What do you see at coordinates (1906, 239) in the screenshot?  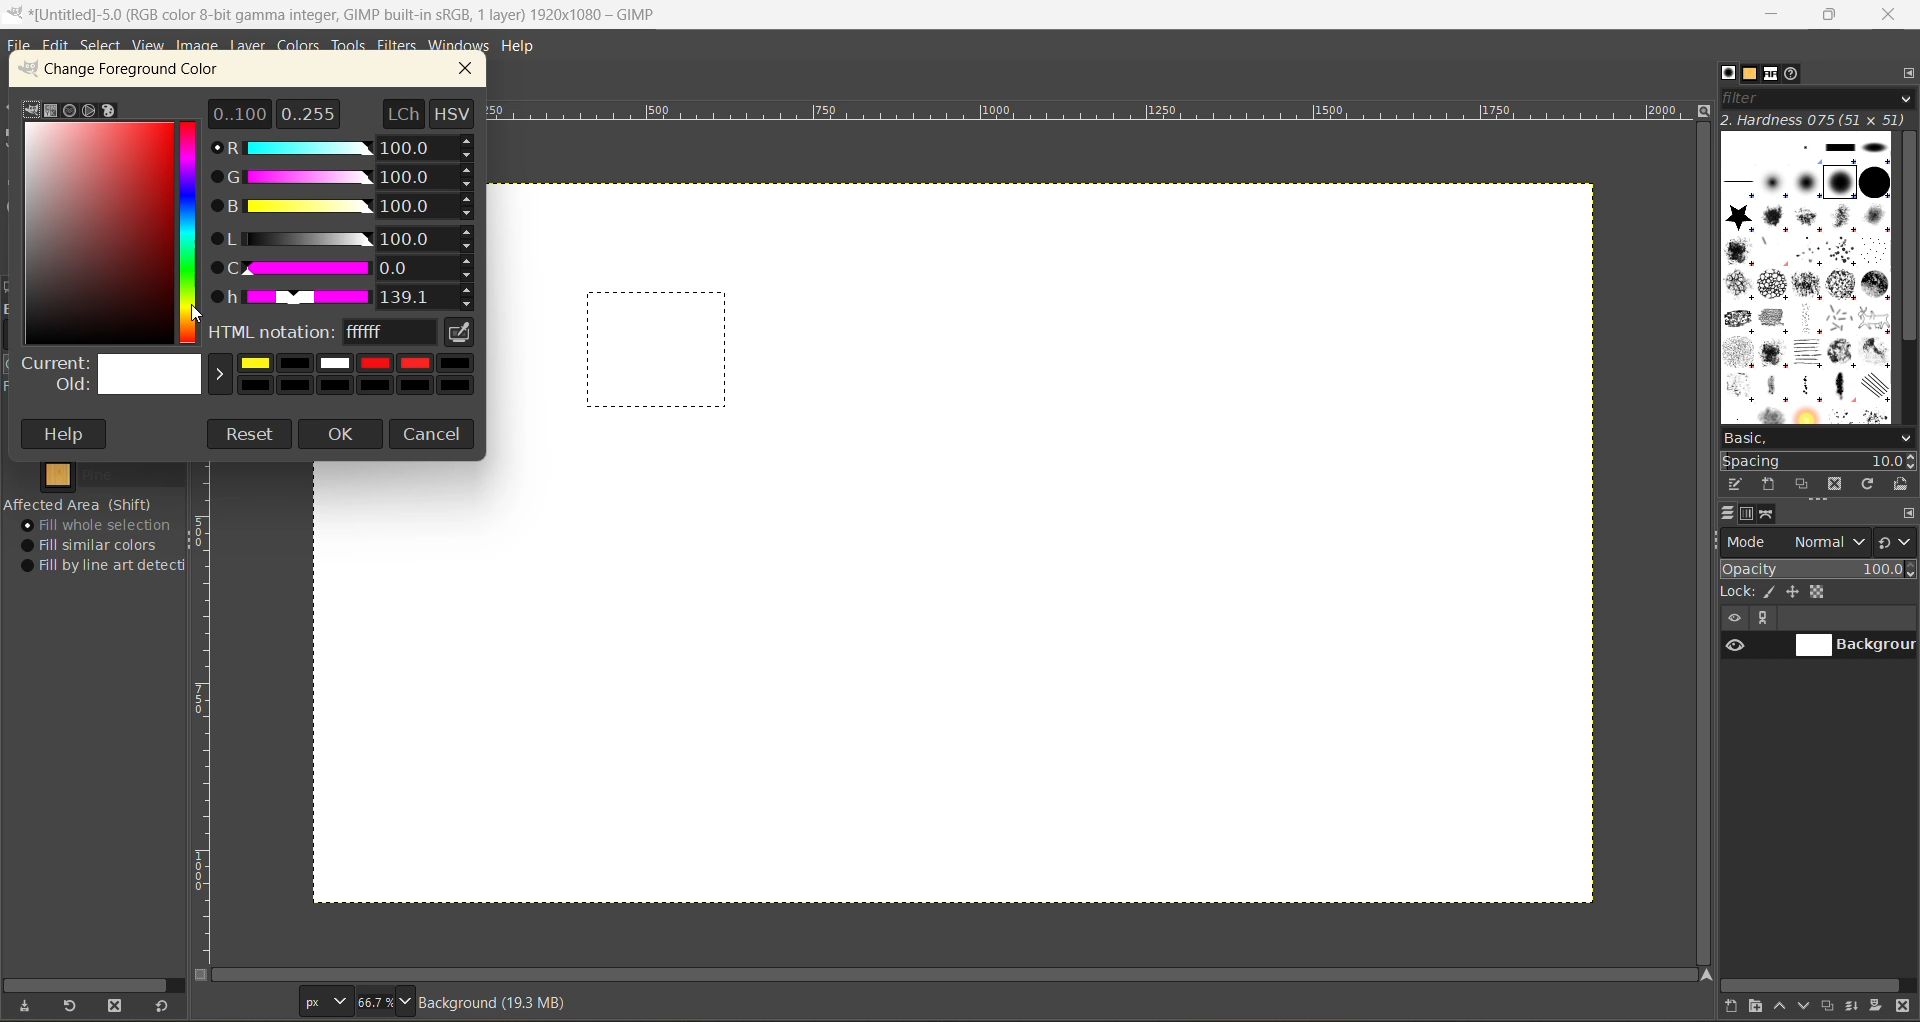 I see `vertical scroll bar` at bounding box center [1906, 239].